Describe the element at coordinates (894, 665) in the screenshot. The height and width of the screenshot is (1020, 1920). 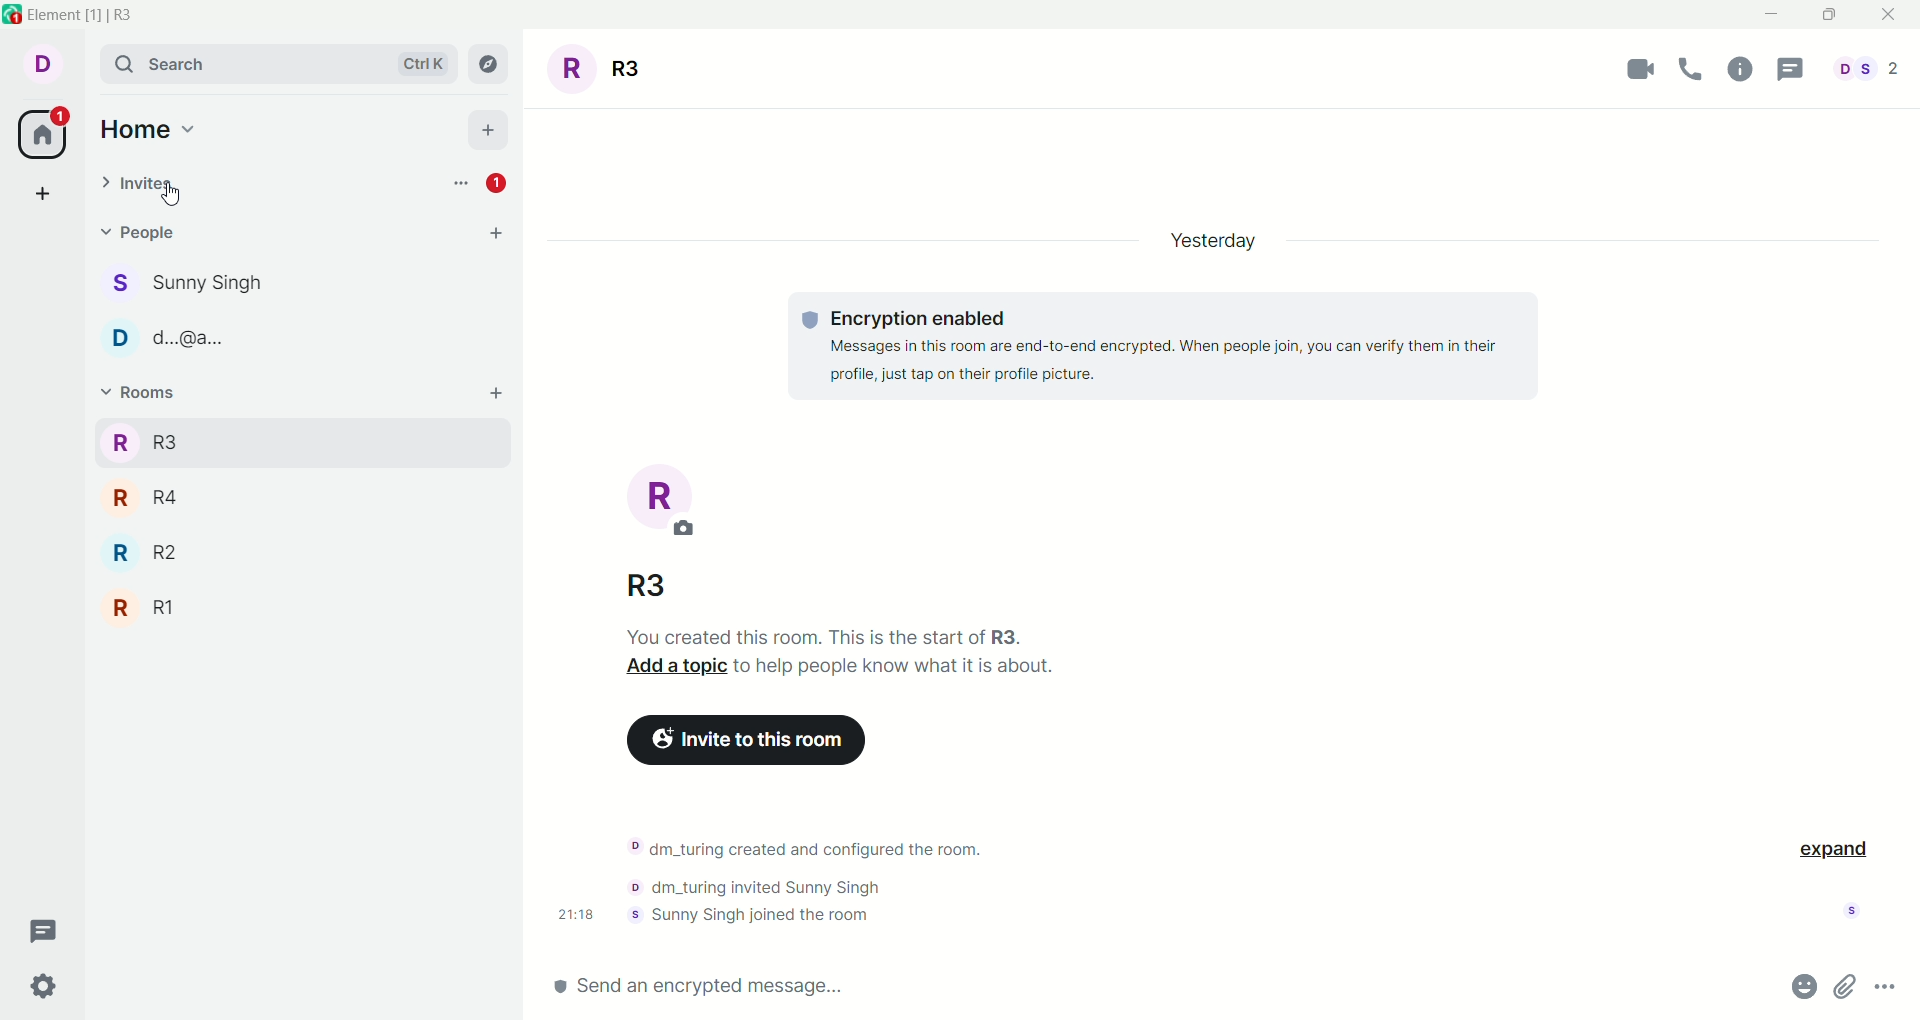
I see `textr` at that location.